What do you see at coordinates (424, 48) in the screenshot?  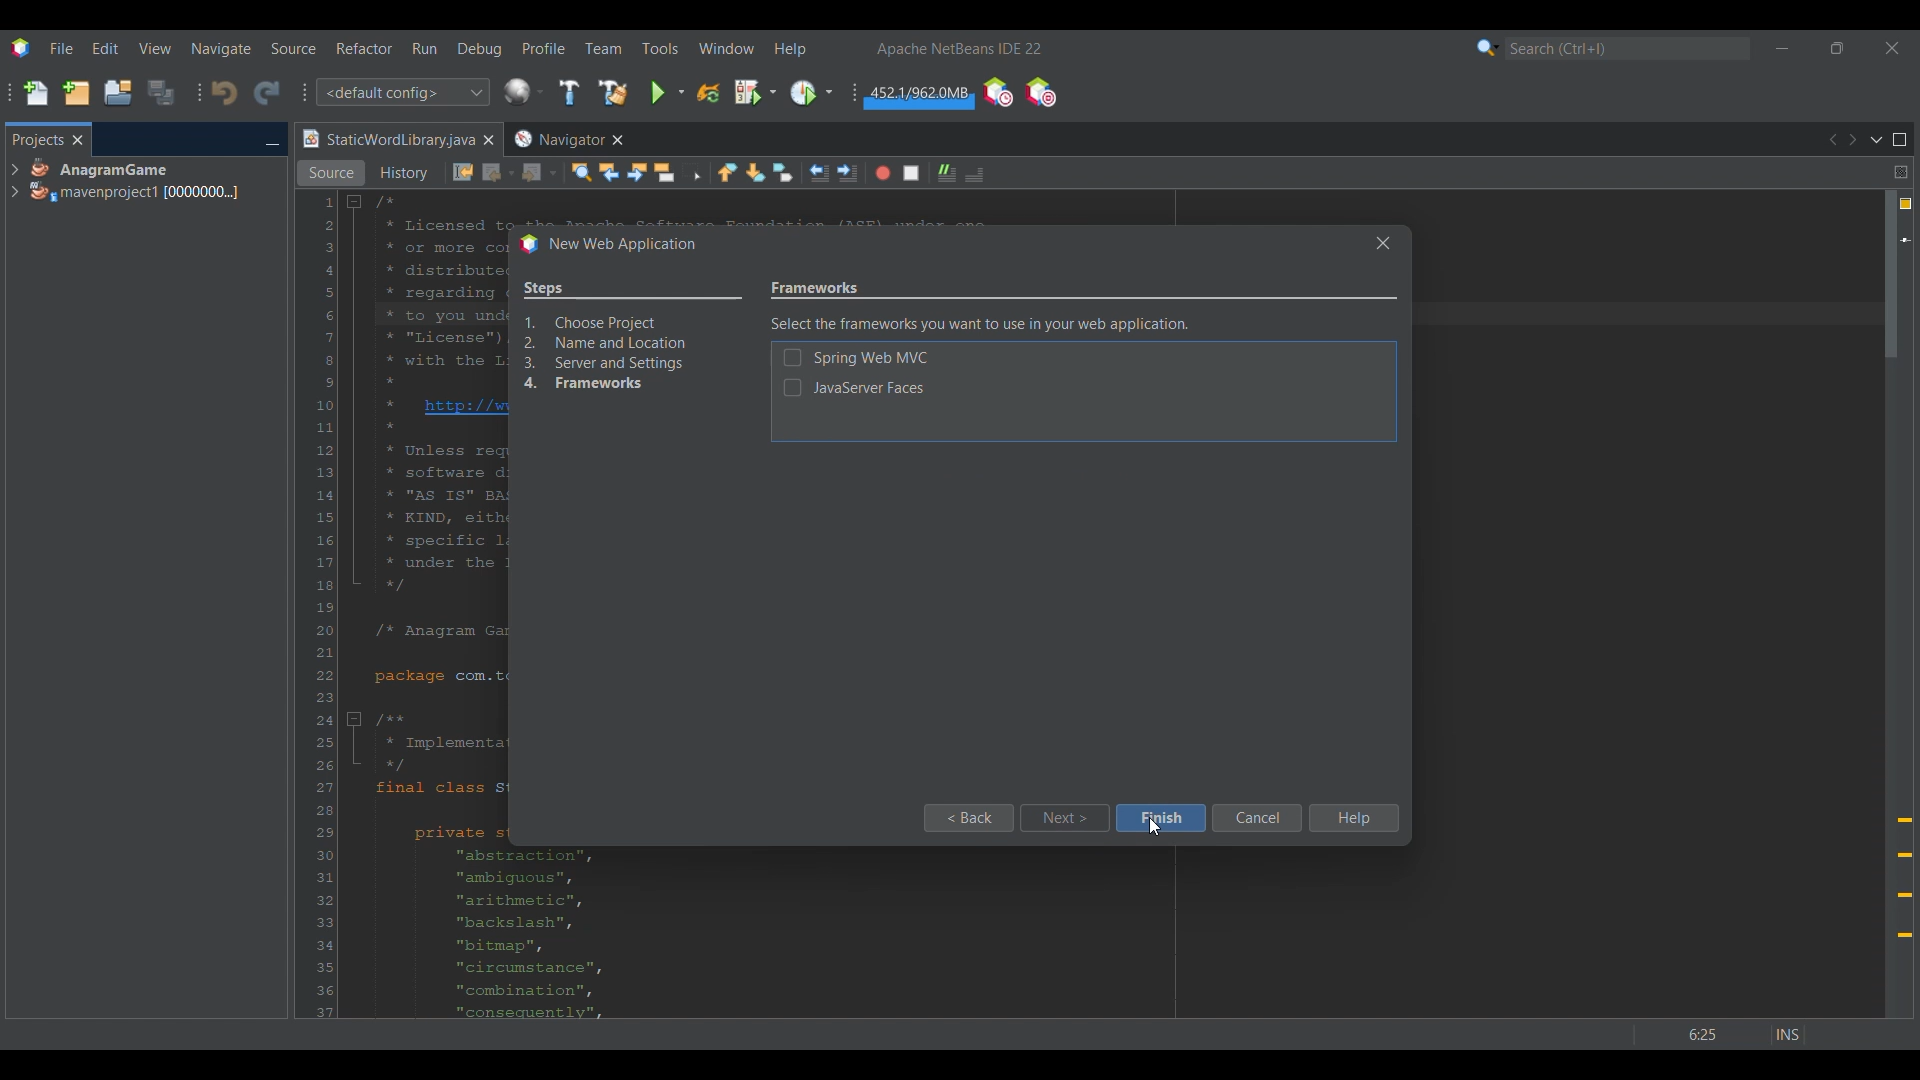 I see `Run menu` at bounding box center [424, 48].